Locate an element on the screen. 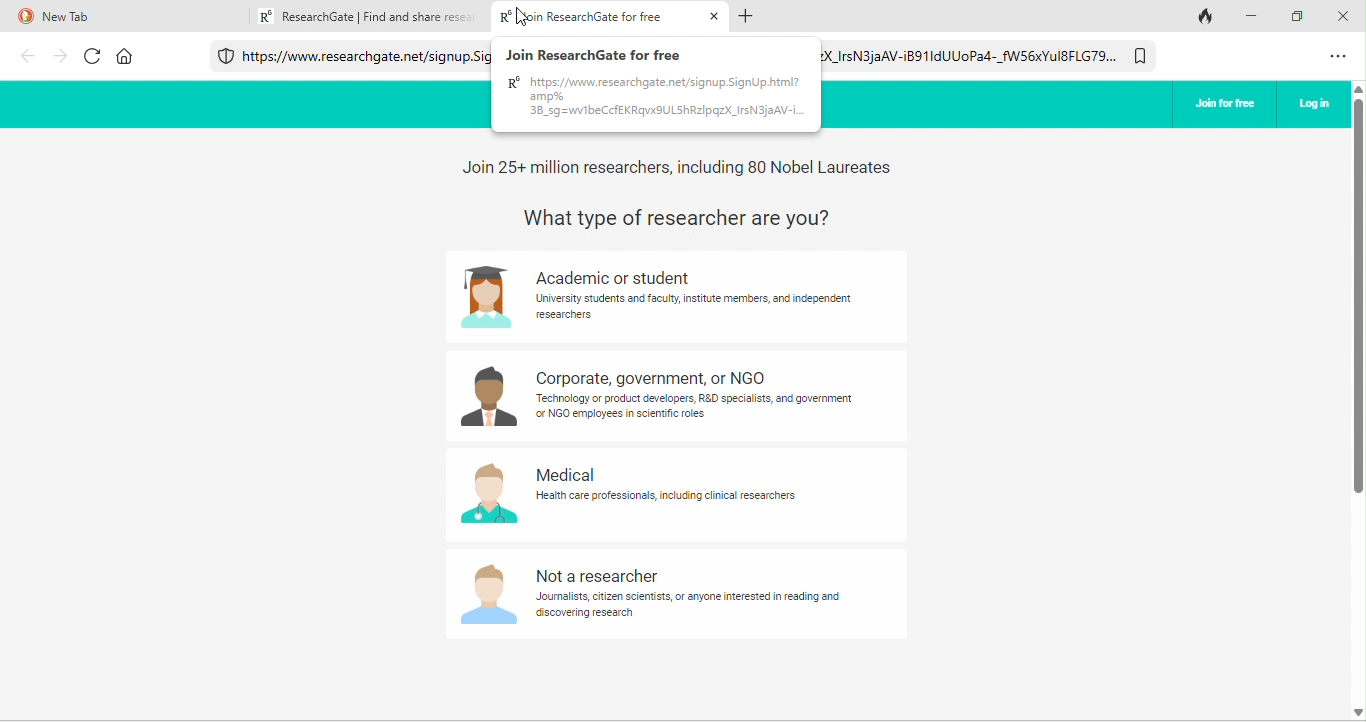 The height and width of the screenshot is (722, 1366). Join ResearchGate for free is located at coordinates (604, 53).